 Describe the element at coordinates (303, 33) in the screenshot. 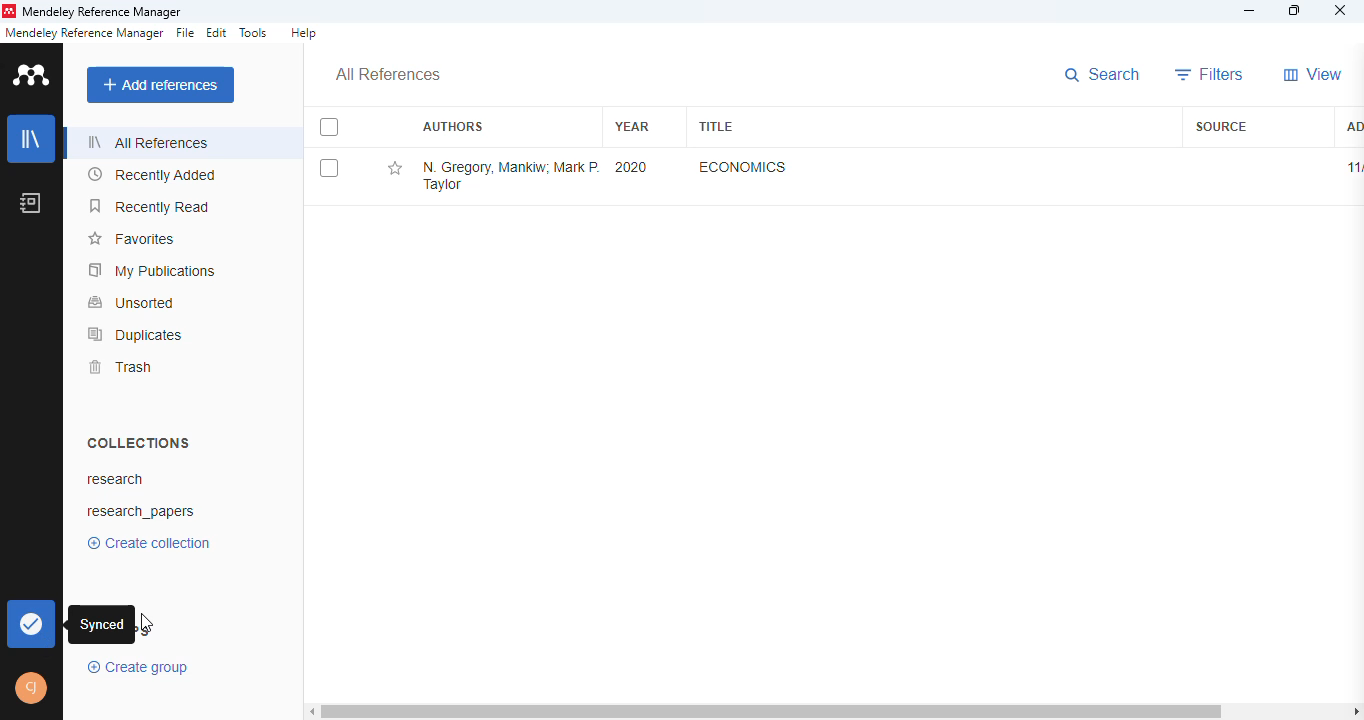

I see `help` at that location.